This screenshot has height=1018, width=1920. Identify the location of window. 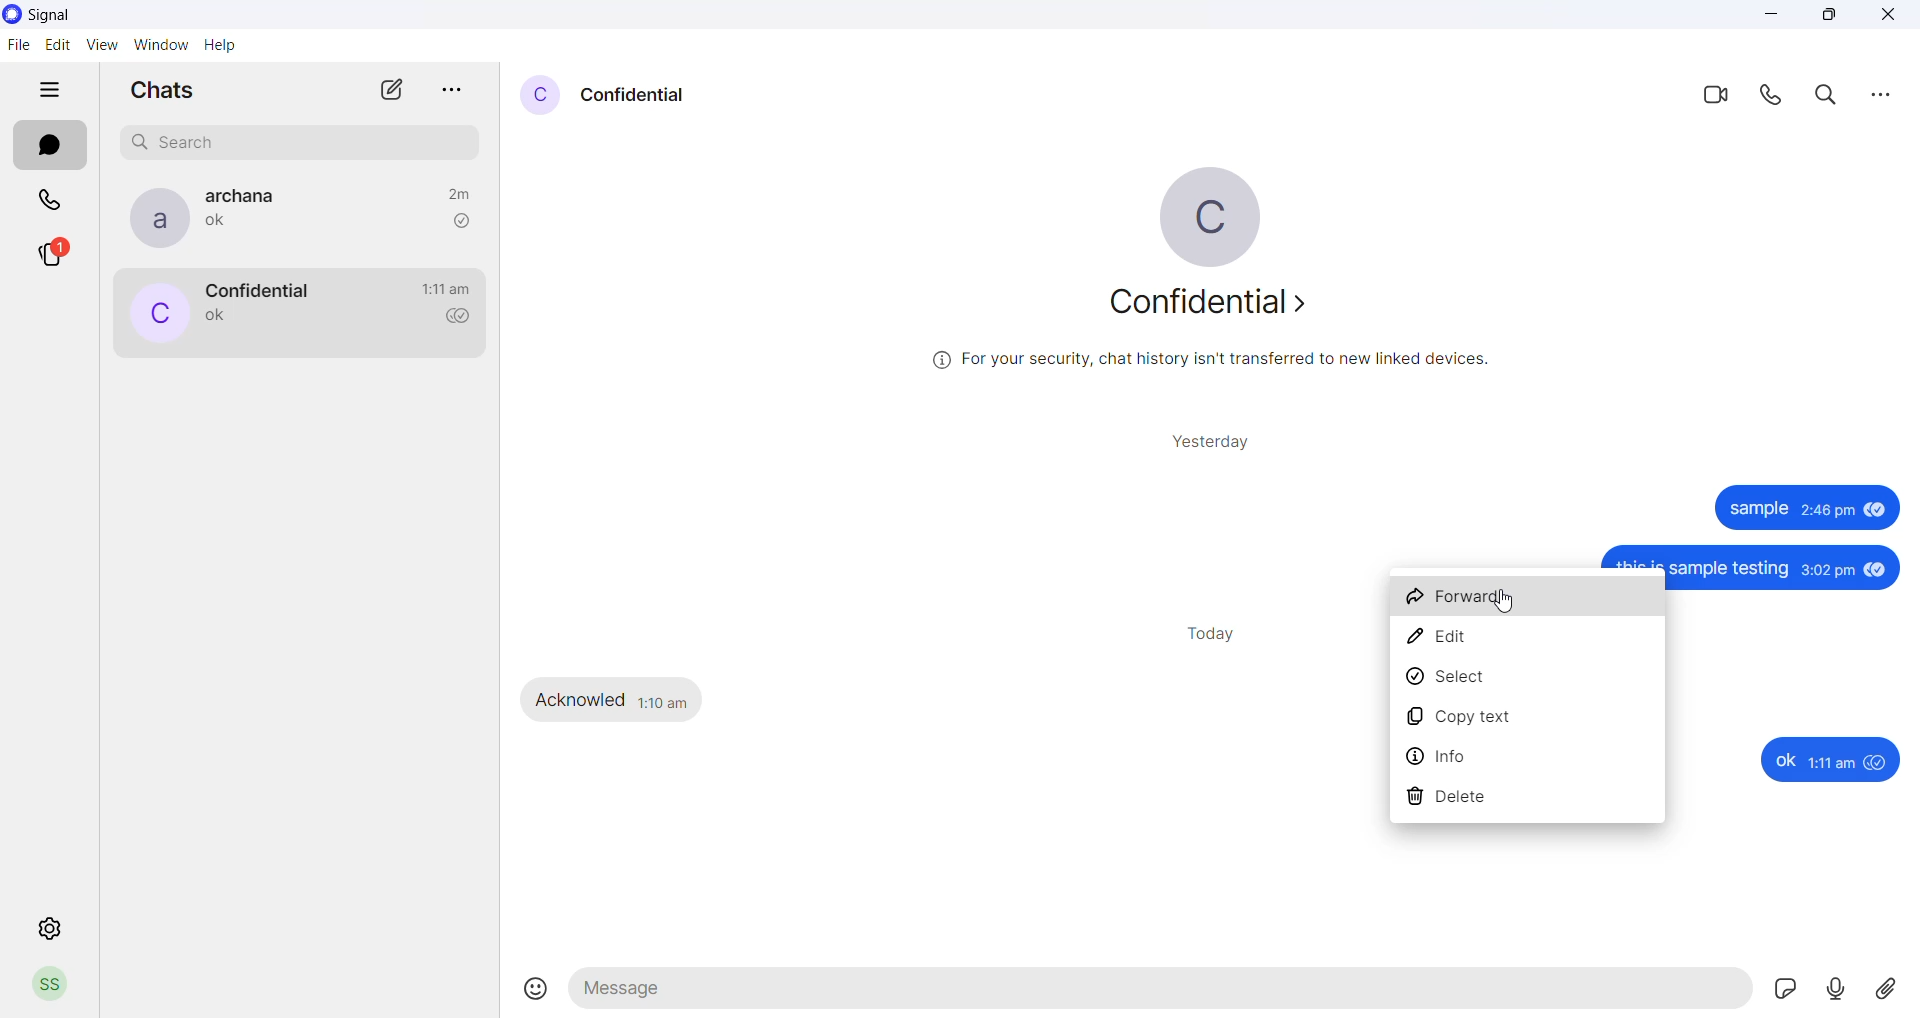
(165, 44).